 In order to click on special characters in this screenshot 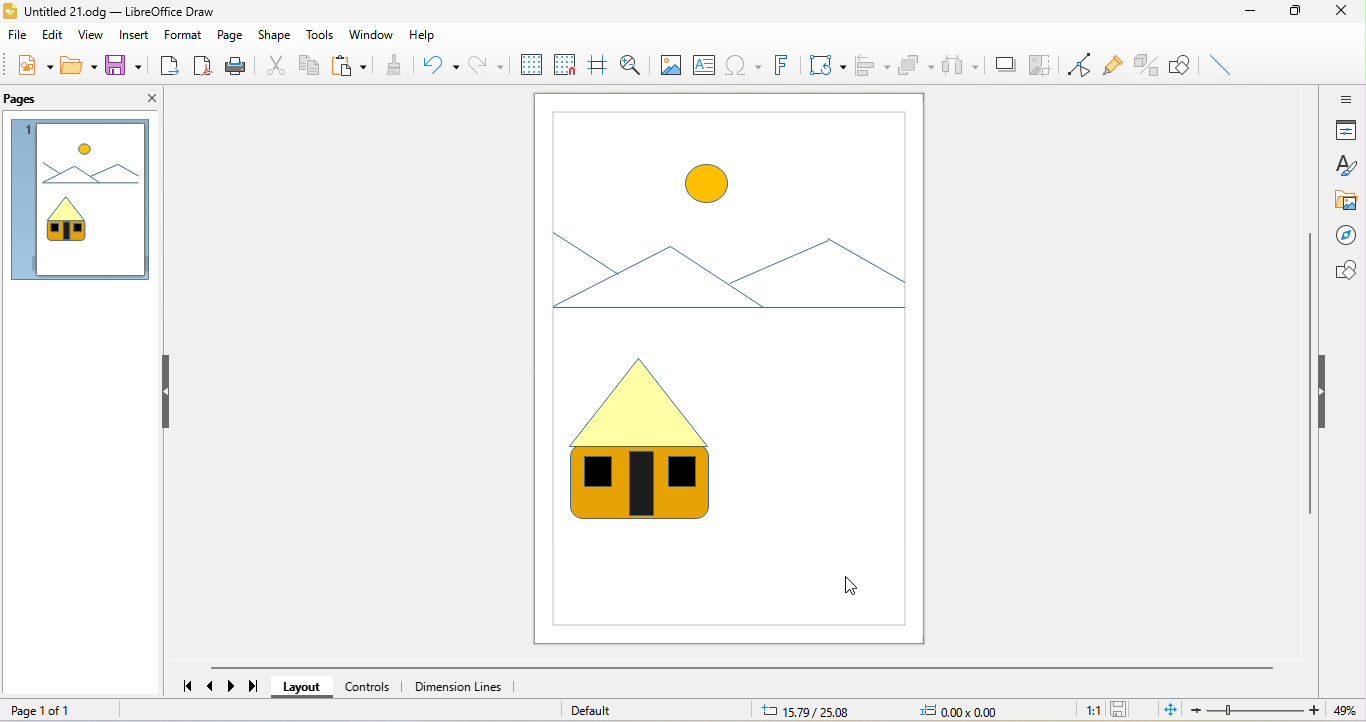, I will do `click(743, 65)`.